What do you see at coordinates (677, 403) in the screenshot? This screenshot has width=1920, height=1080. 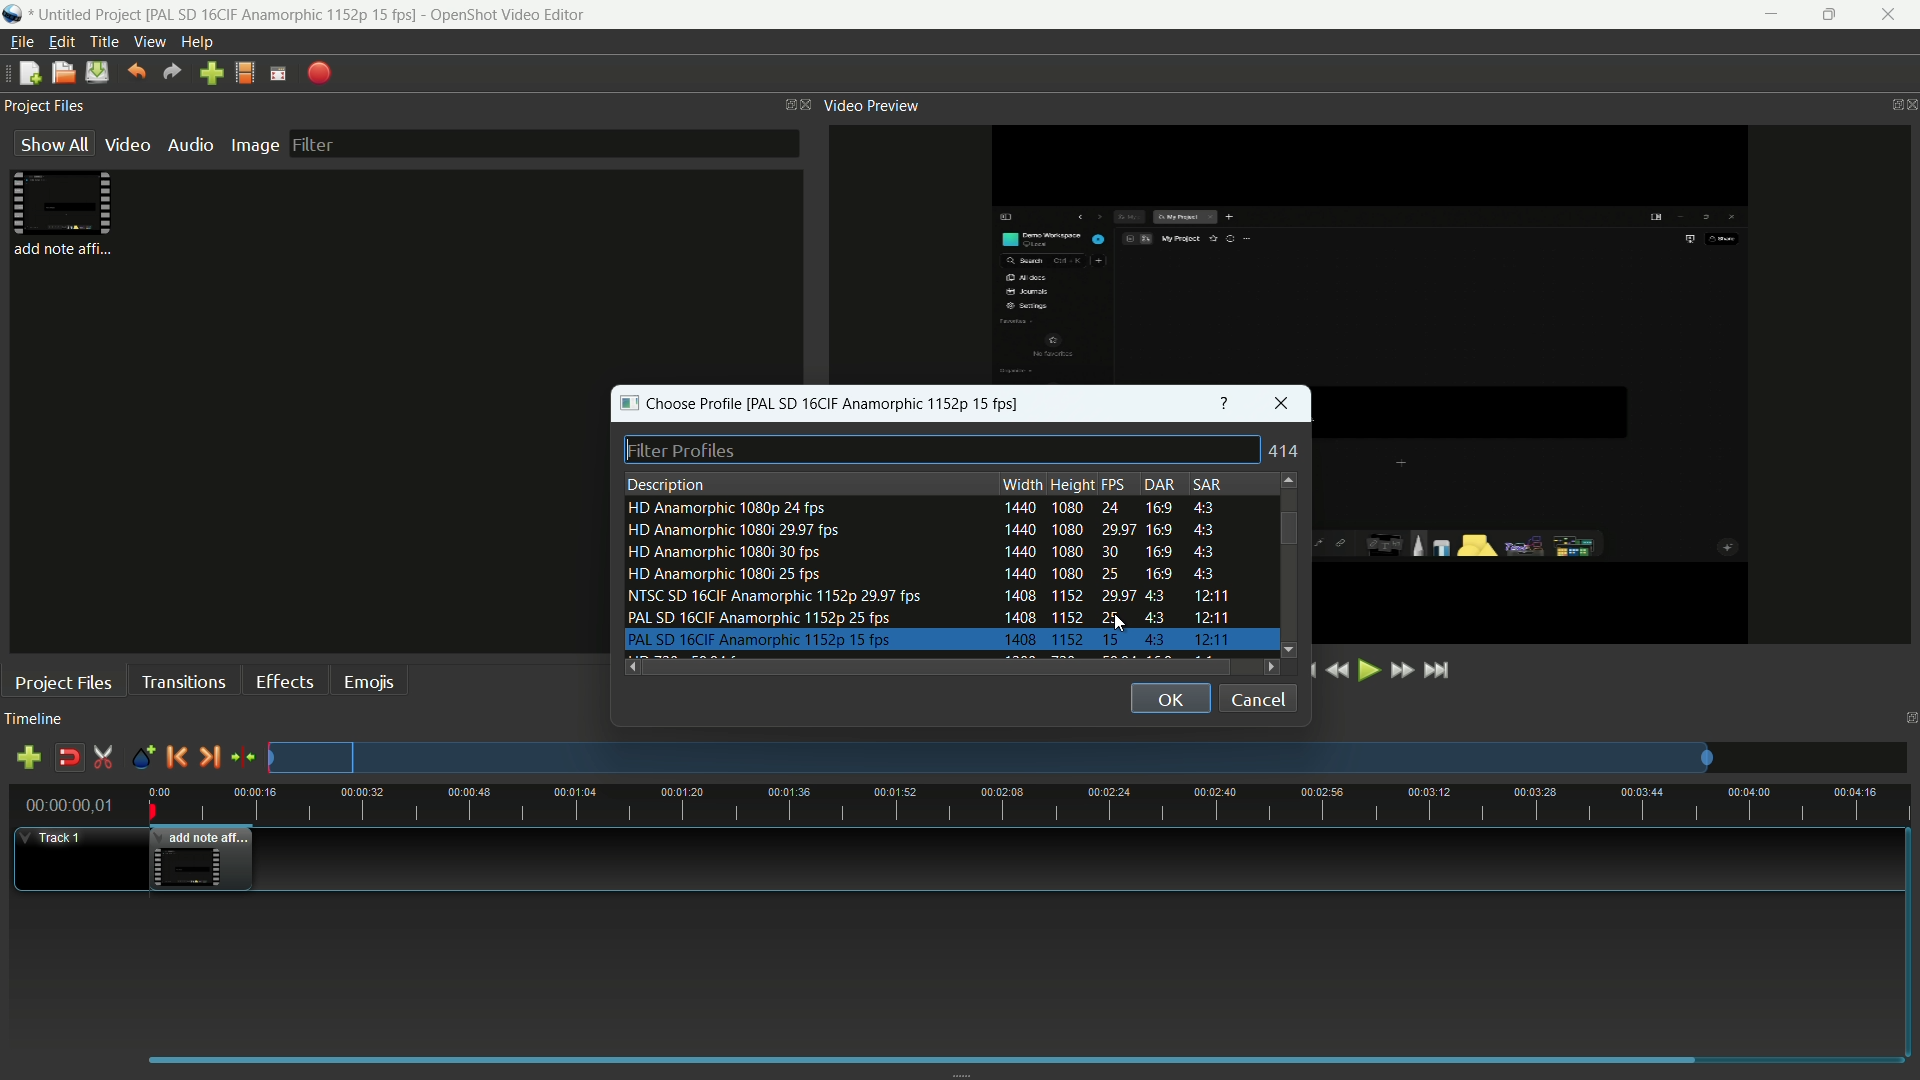 I see `choose profile` at bounding box center [677, 403].